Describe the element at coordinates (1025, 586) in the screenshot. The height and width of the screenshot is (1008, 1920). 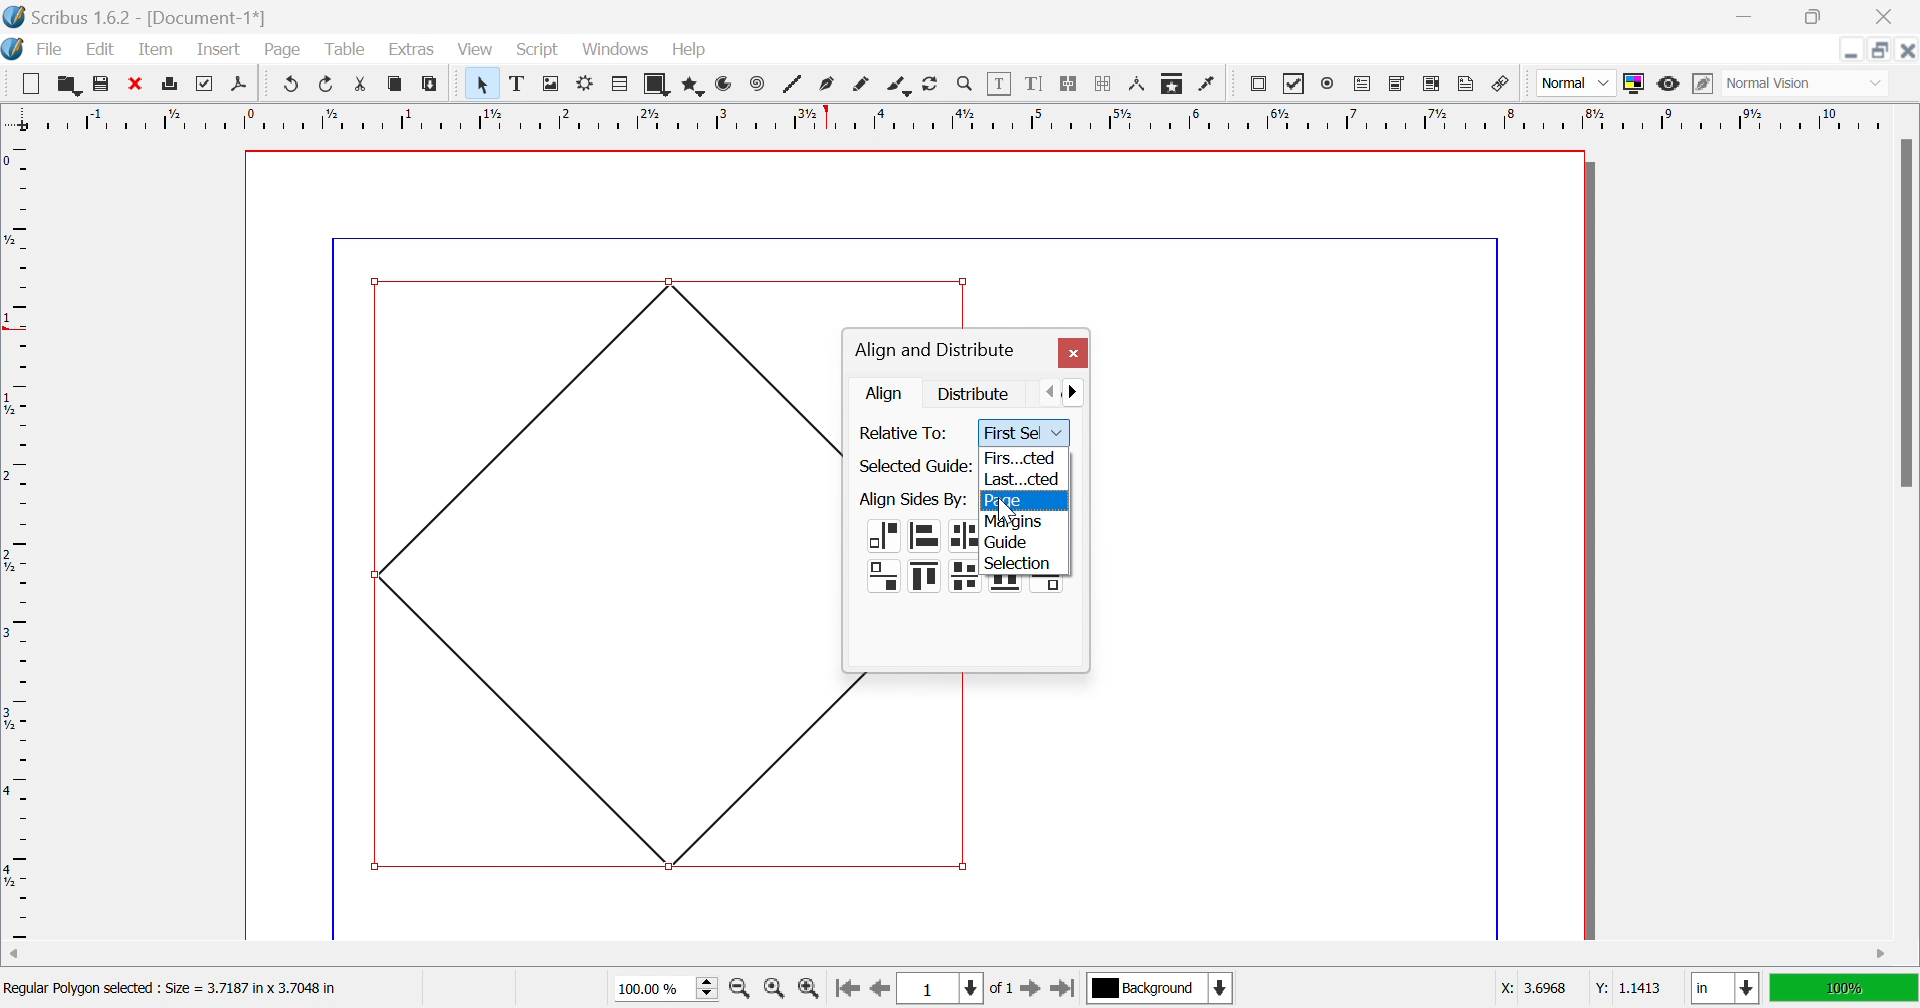
I see `alignments` at that location.